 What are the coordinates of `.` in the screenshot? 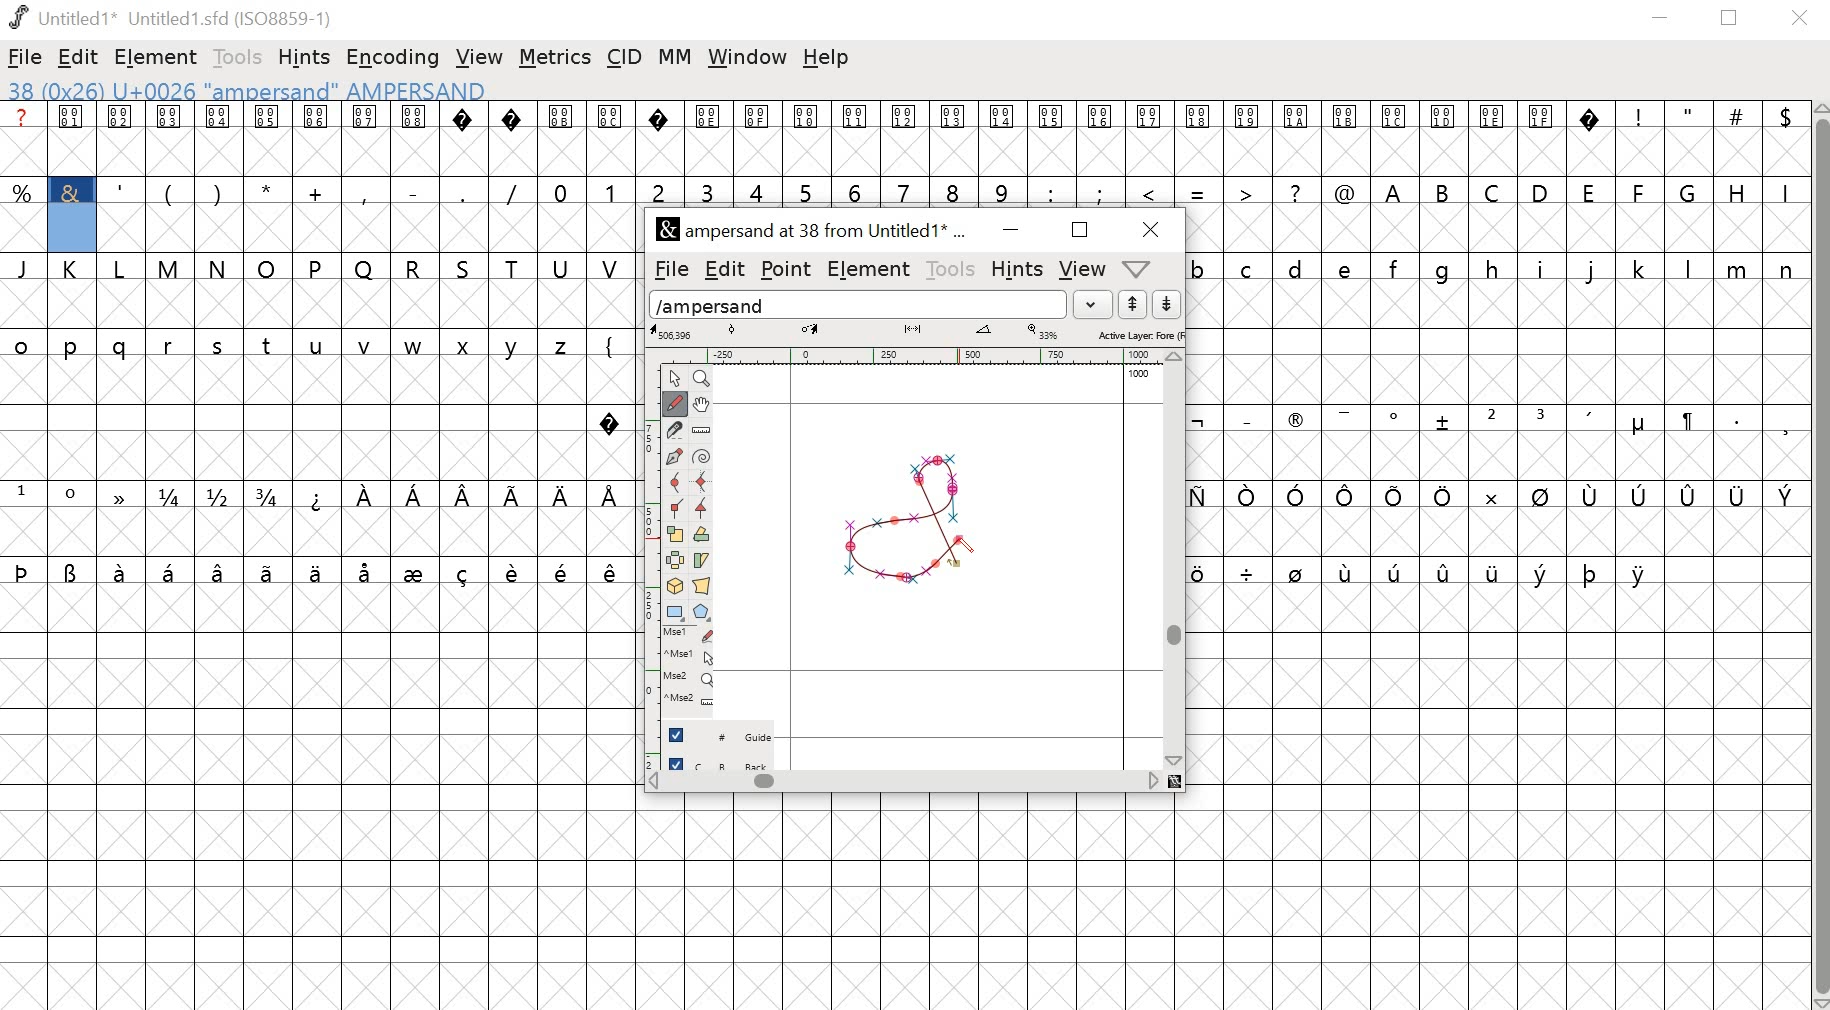 It's located at (1735, 419).